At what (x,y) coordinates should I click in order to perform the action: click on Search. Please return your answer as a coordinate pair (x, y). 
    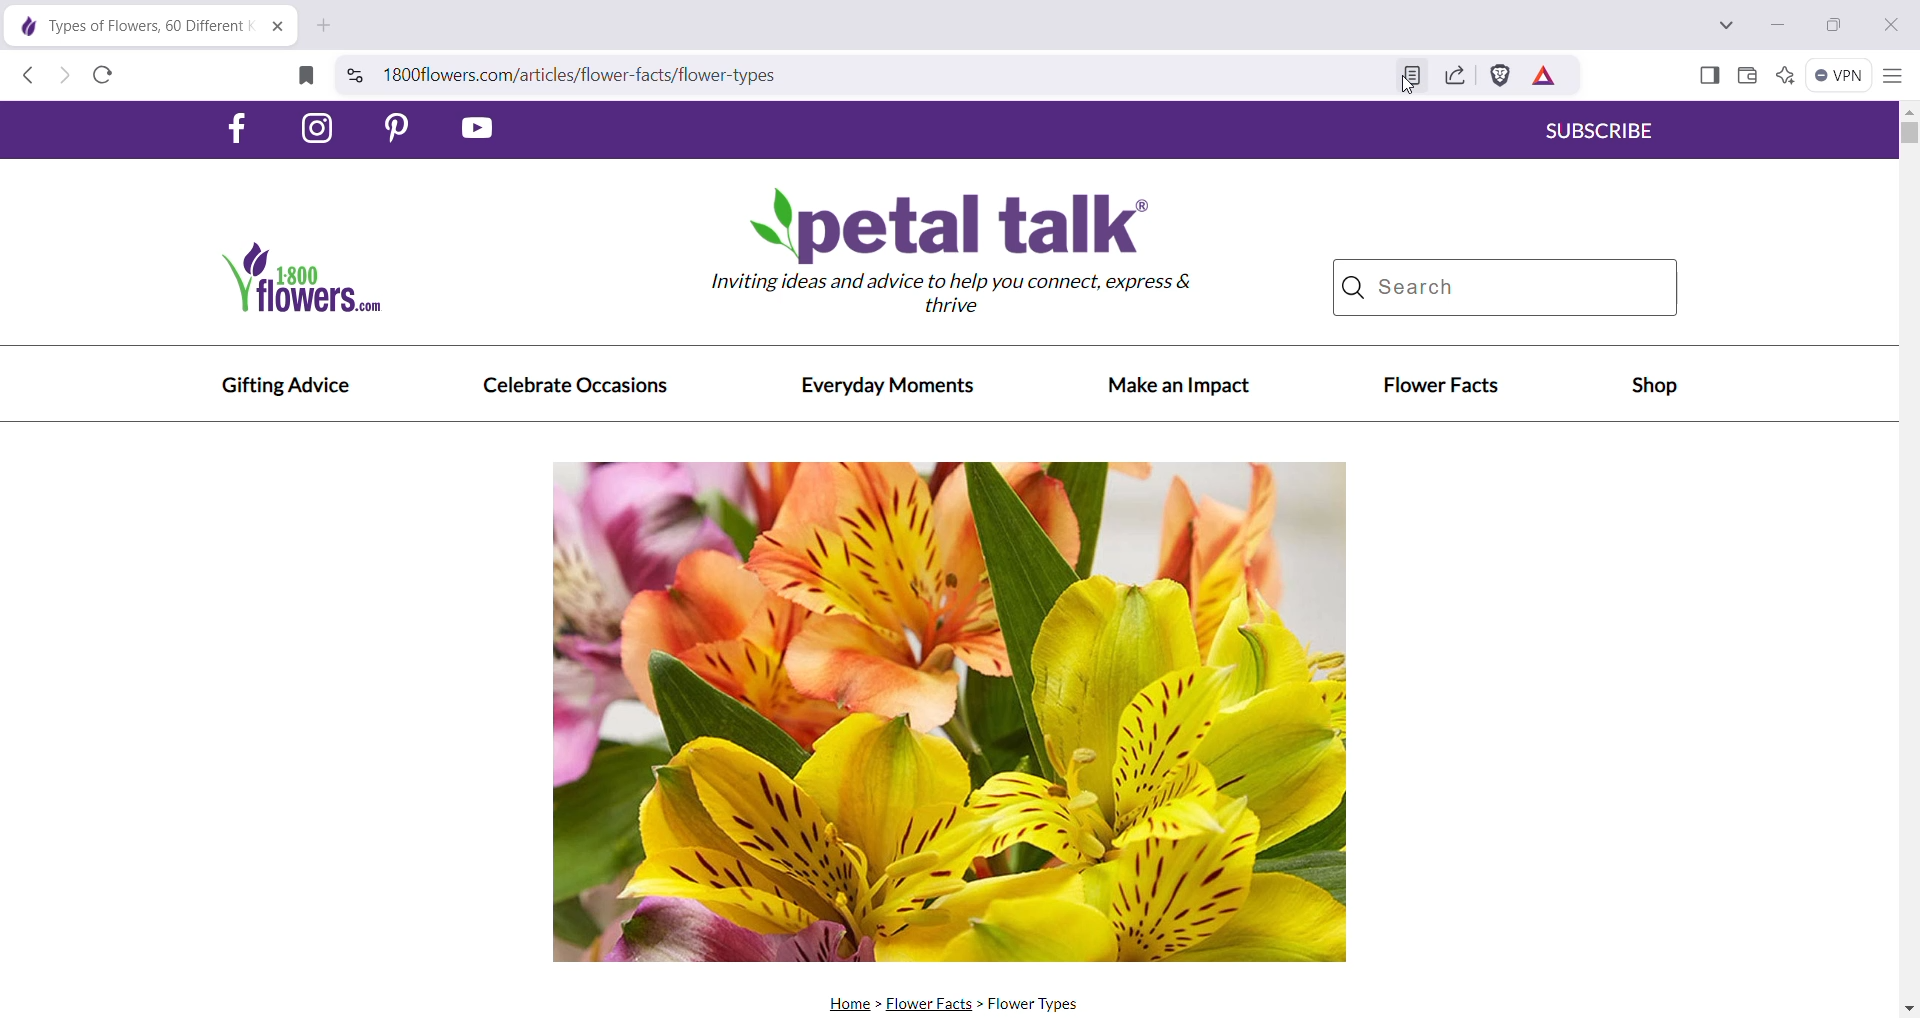
    Looking at the image, I should click on (1505, 288).